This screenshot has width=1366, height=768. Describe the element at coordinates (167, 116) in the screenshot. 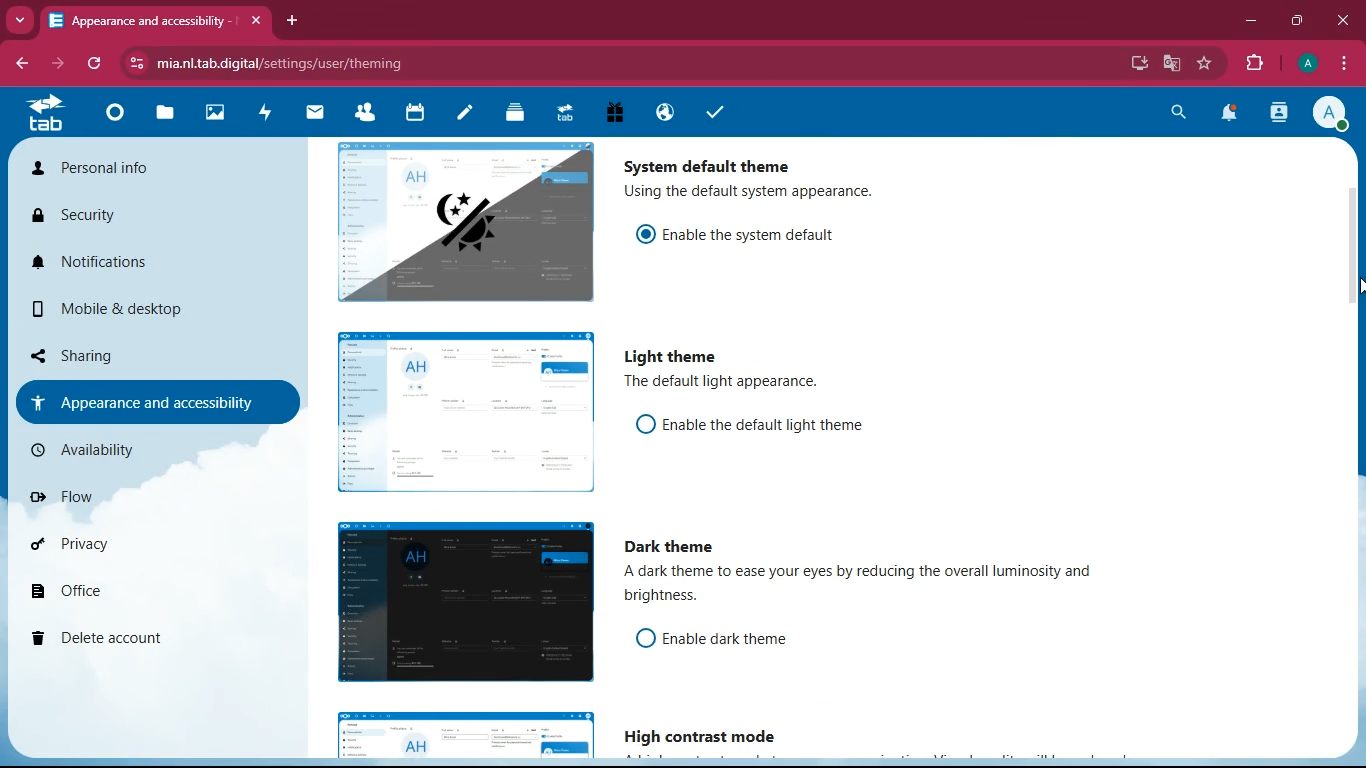

I see `files` at that location.